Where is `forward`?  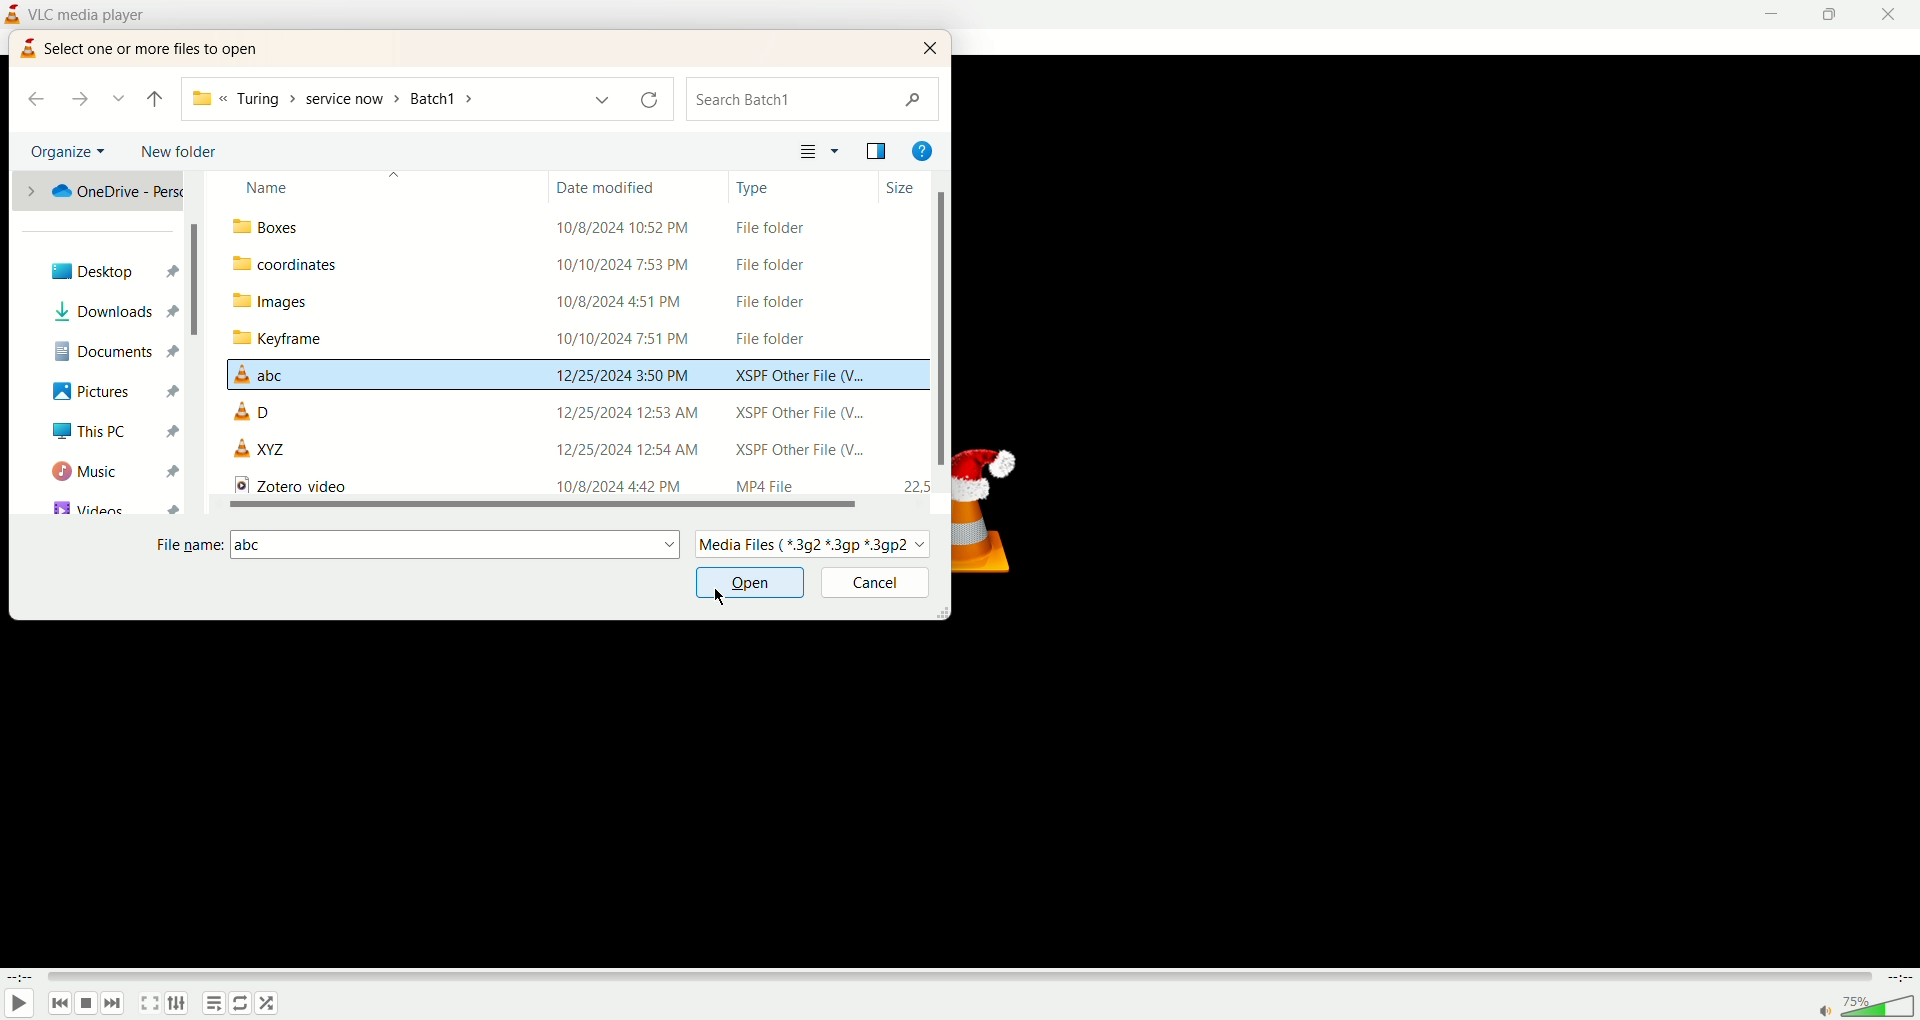
forward is located at coordinates (80, 101).